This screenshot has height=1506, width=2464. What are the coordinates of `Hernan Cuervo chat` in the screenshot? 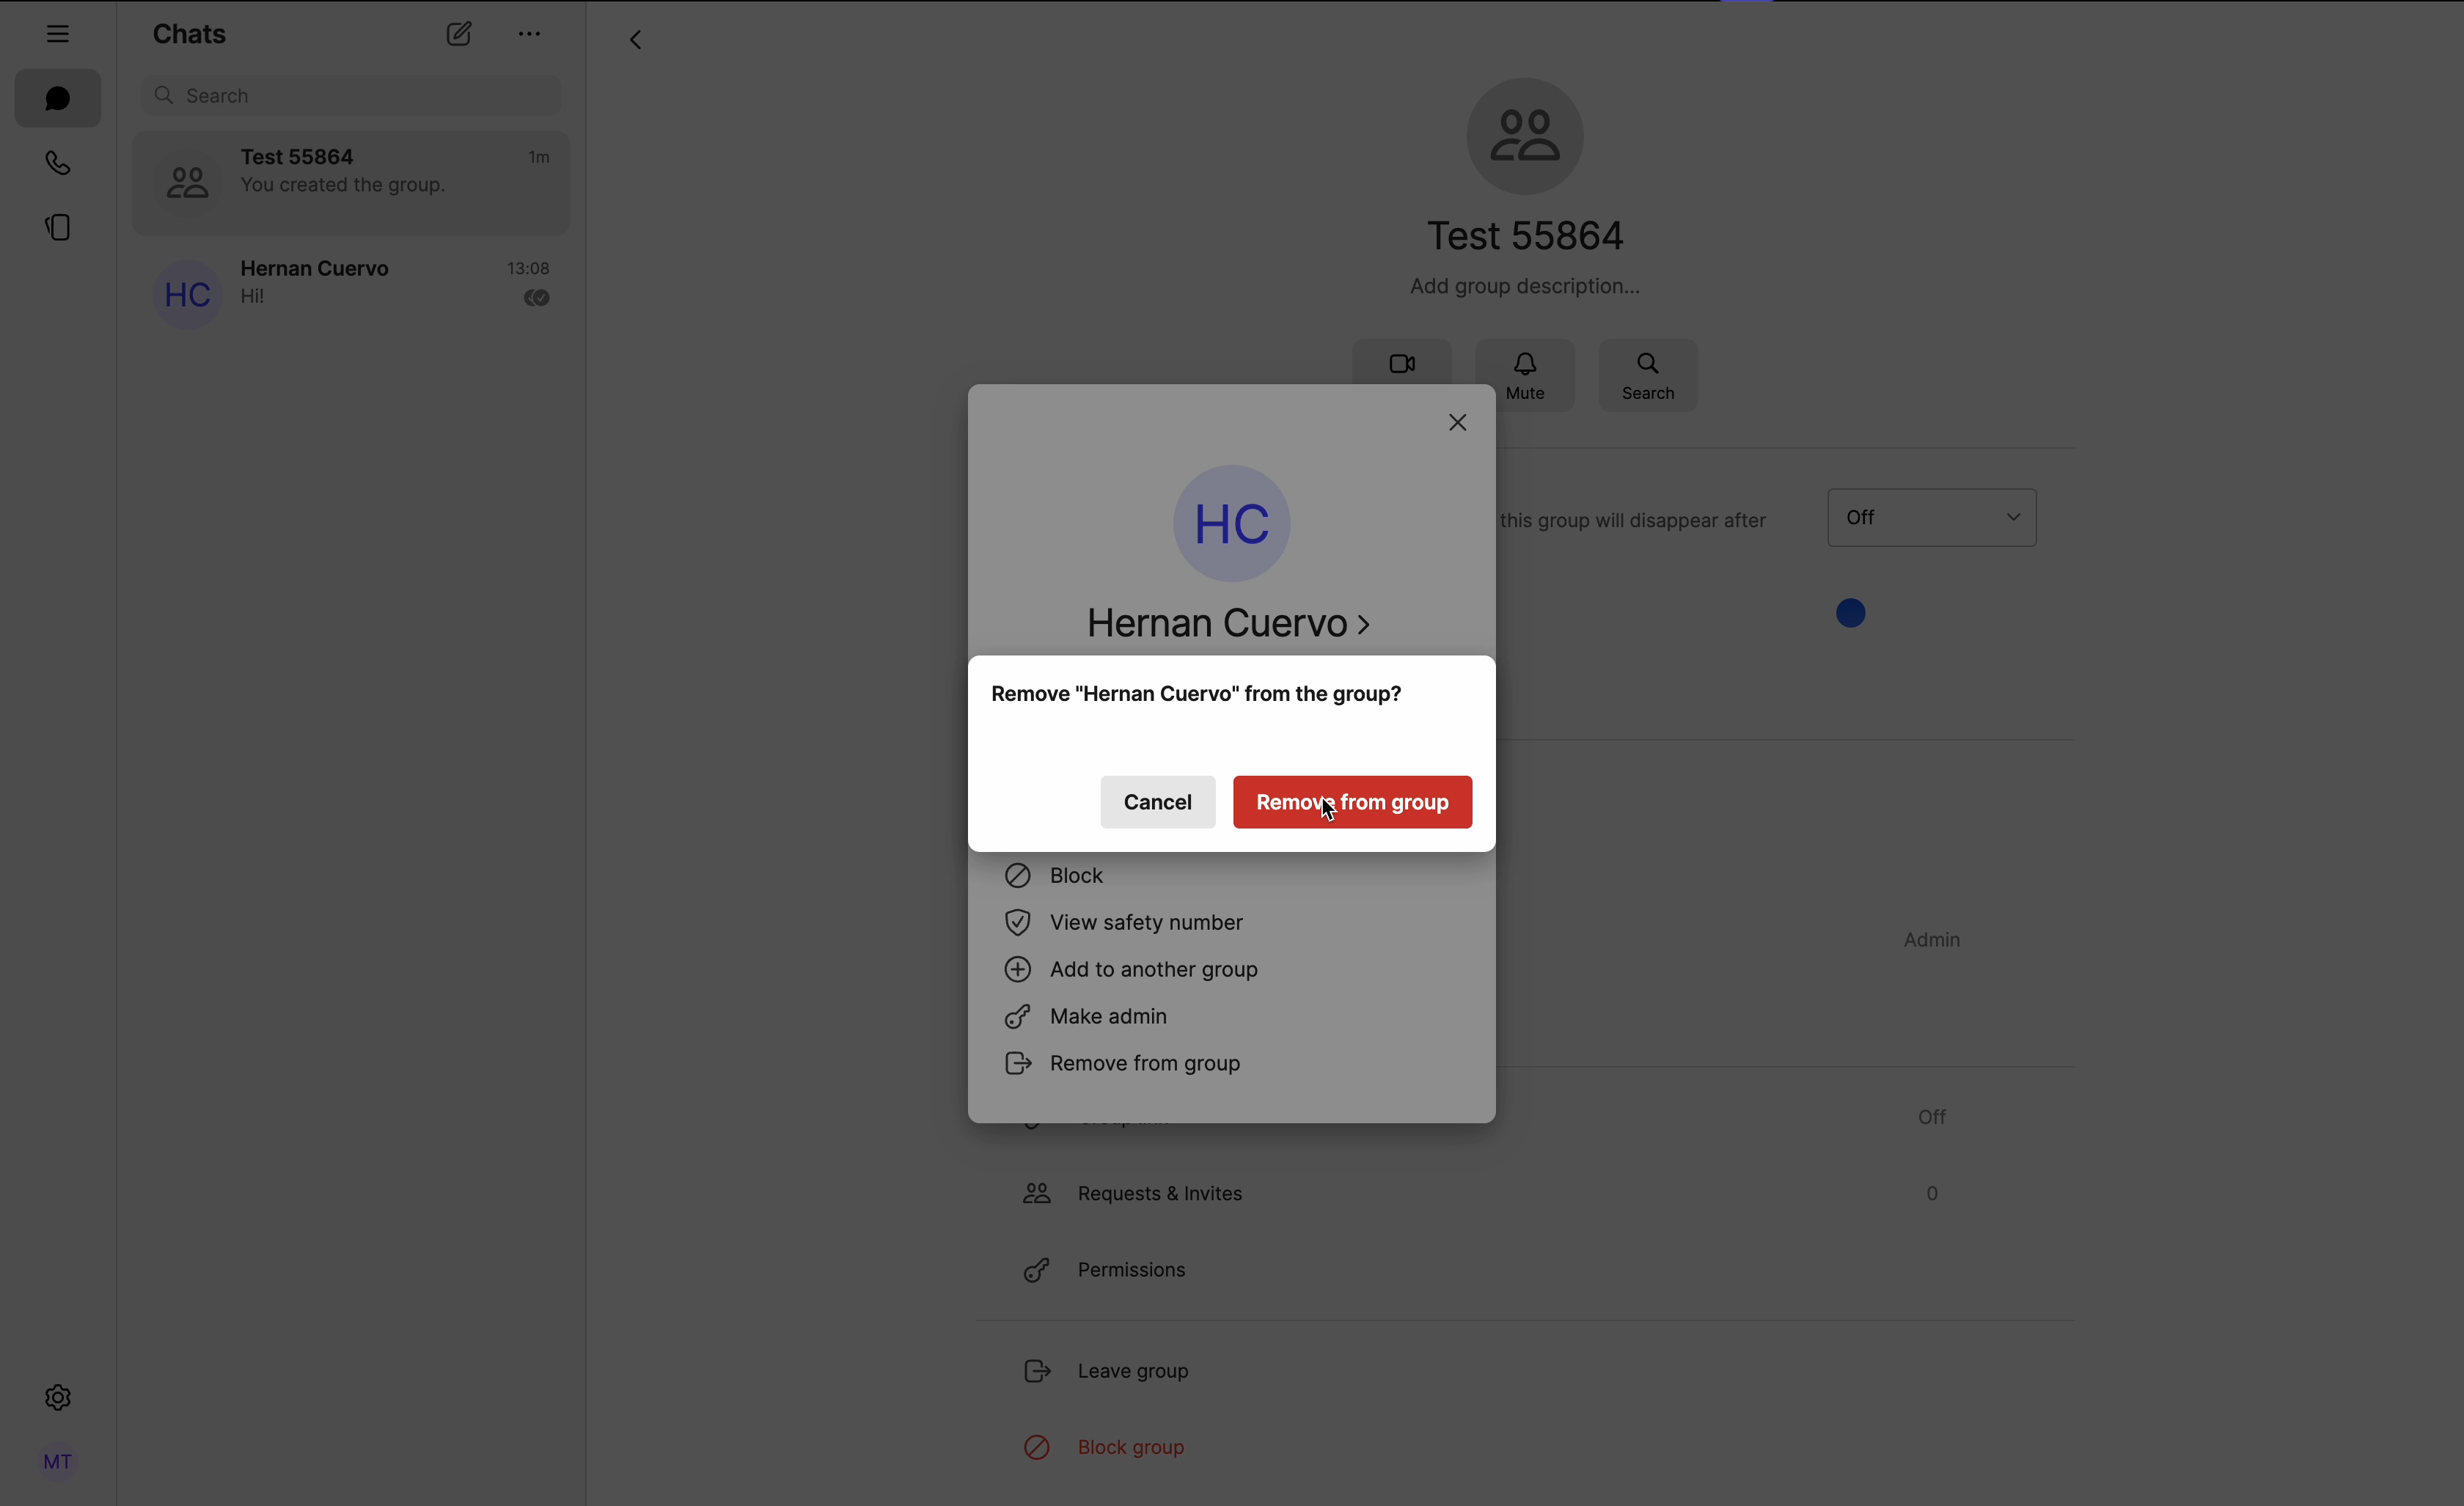 It's located at (349, 290).